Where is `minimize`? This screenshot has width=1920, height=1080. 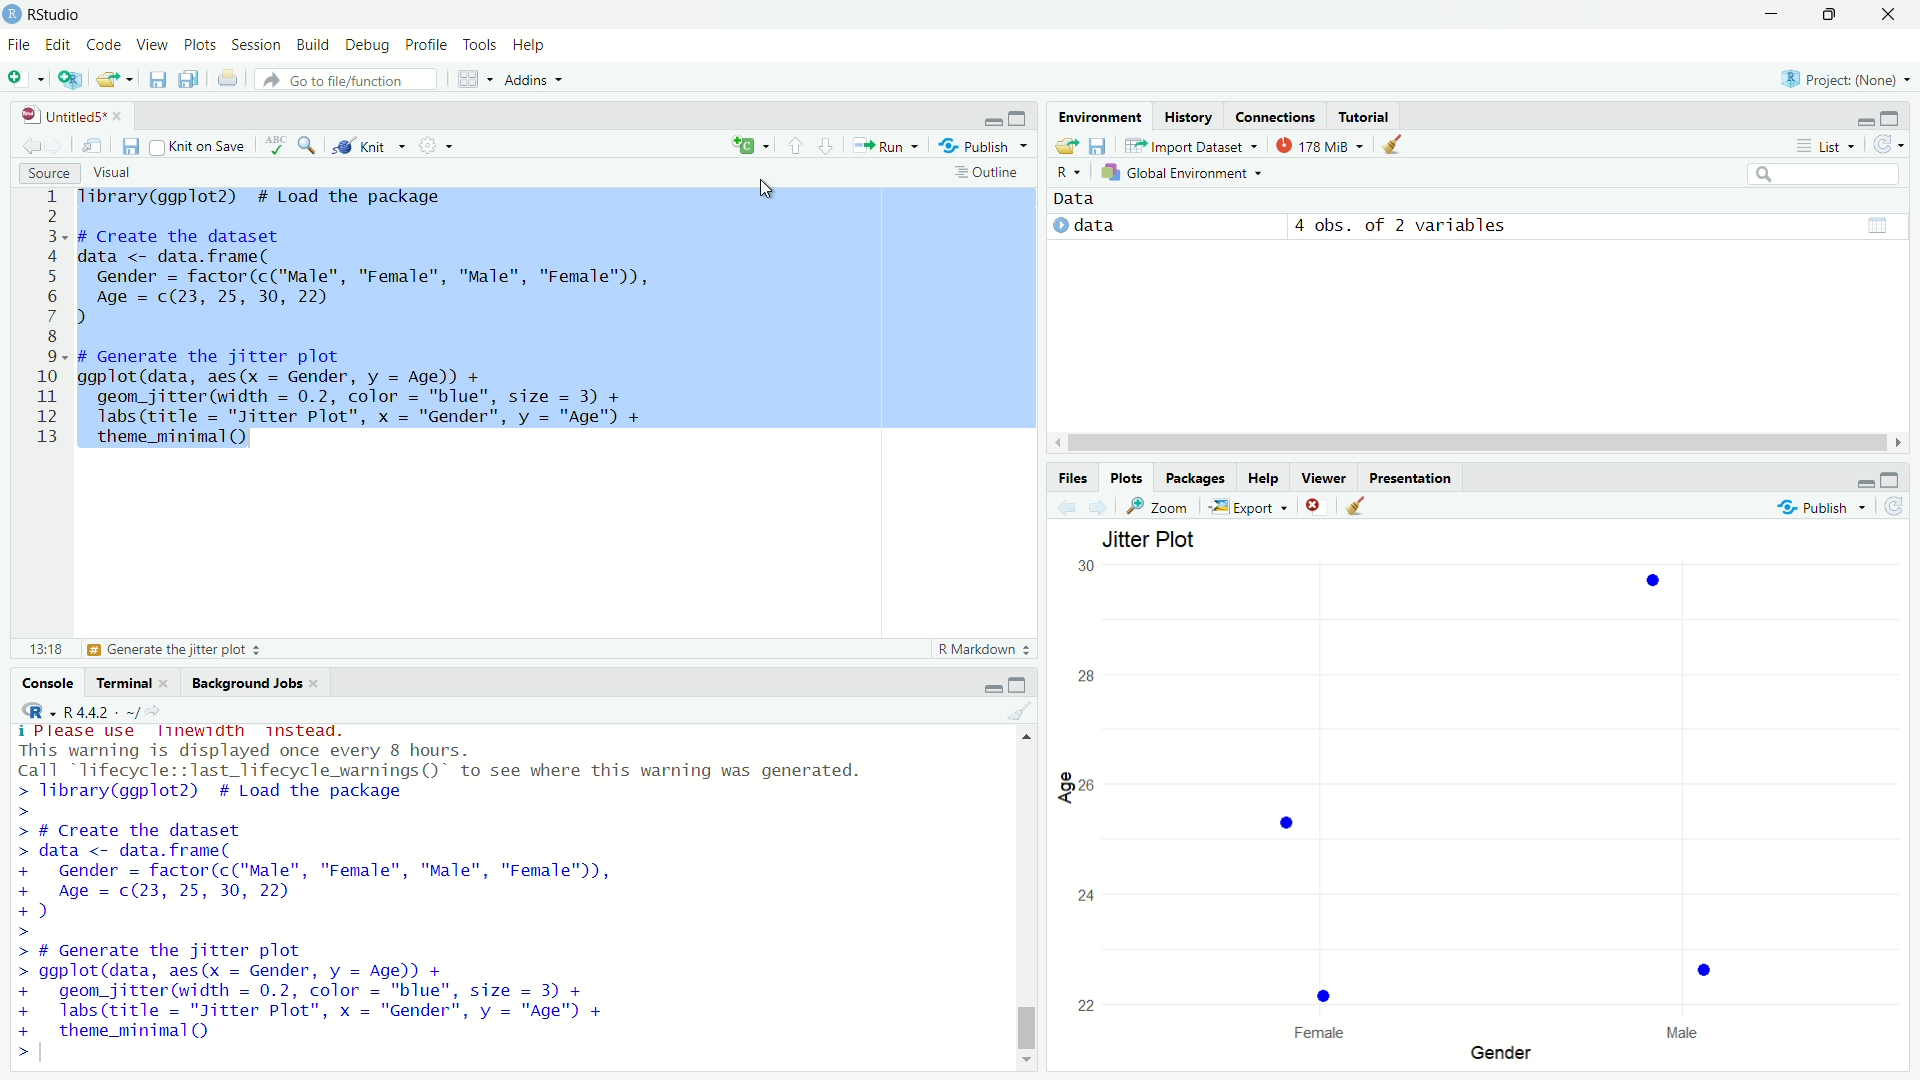
minimize is located at coordinates (1769, 12).